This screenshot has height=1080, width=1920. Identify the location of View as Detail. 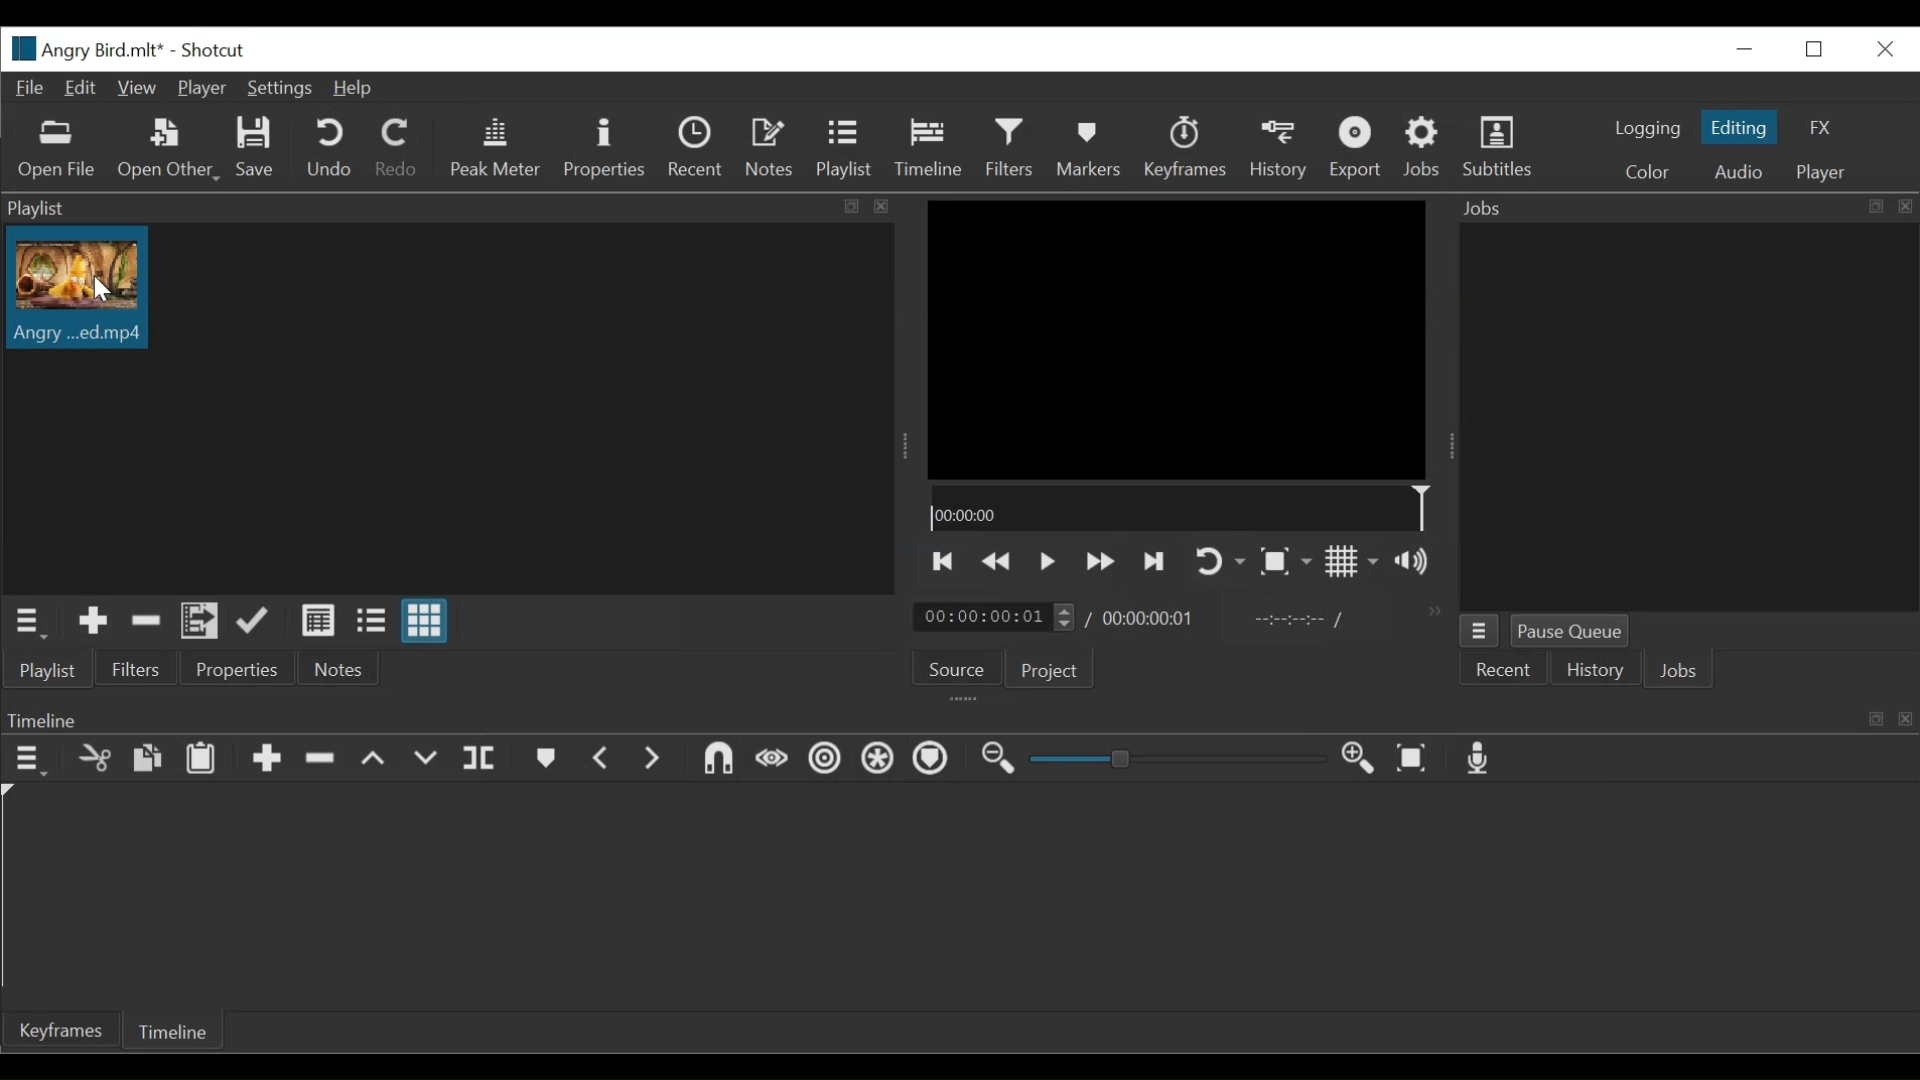
(317, 620).